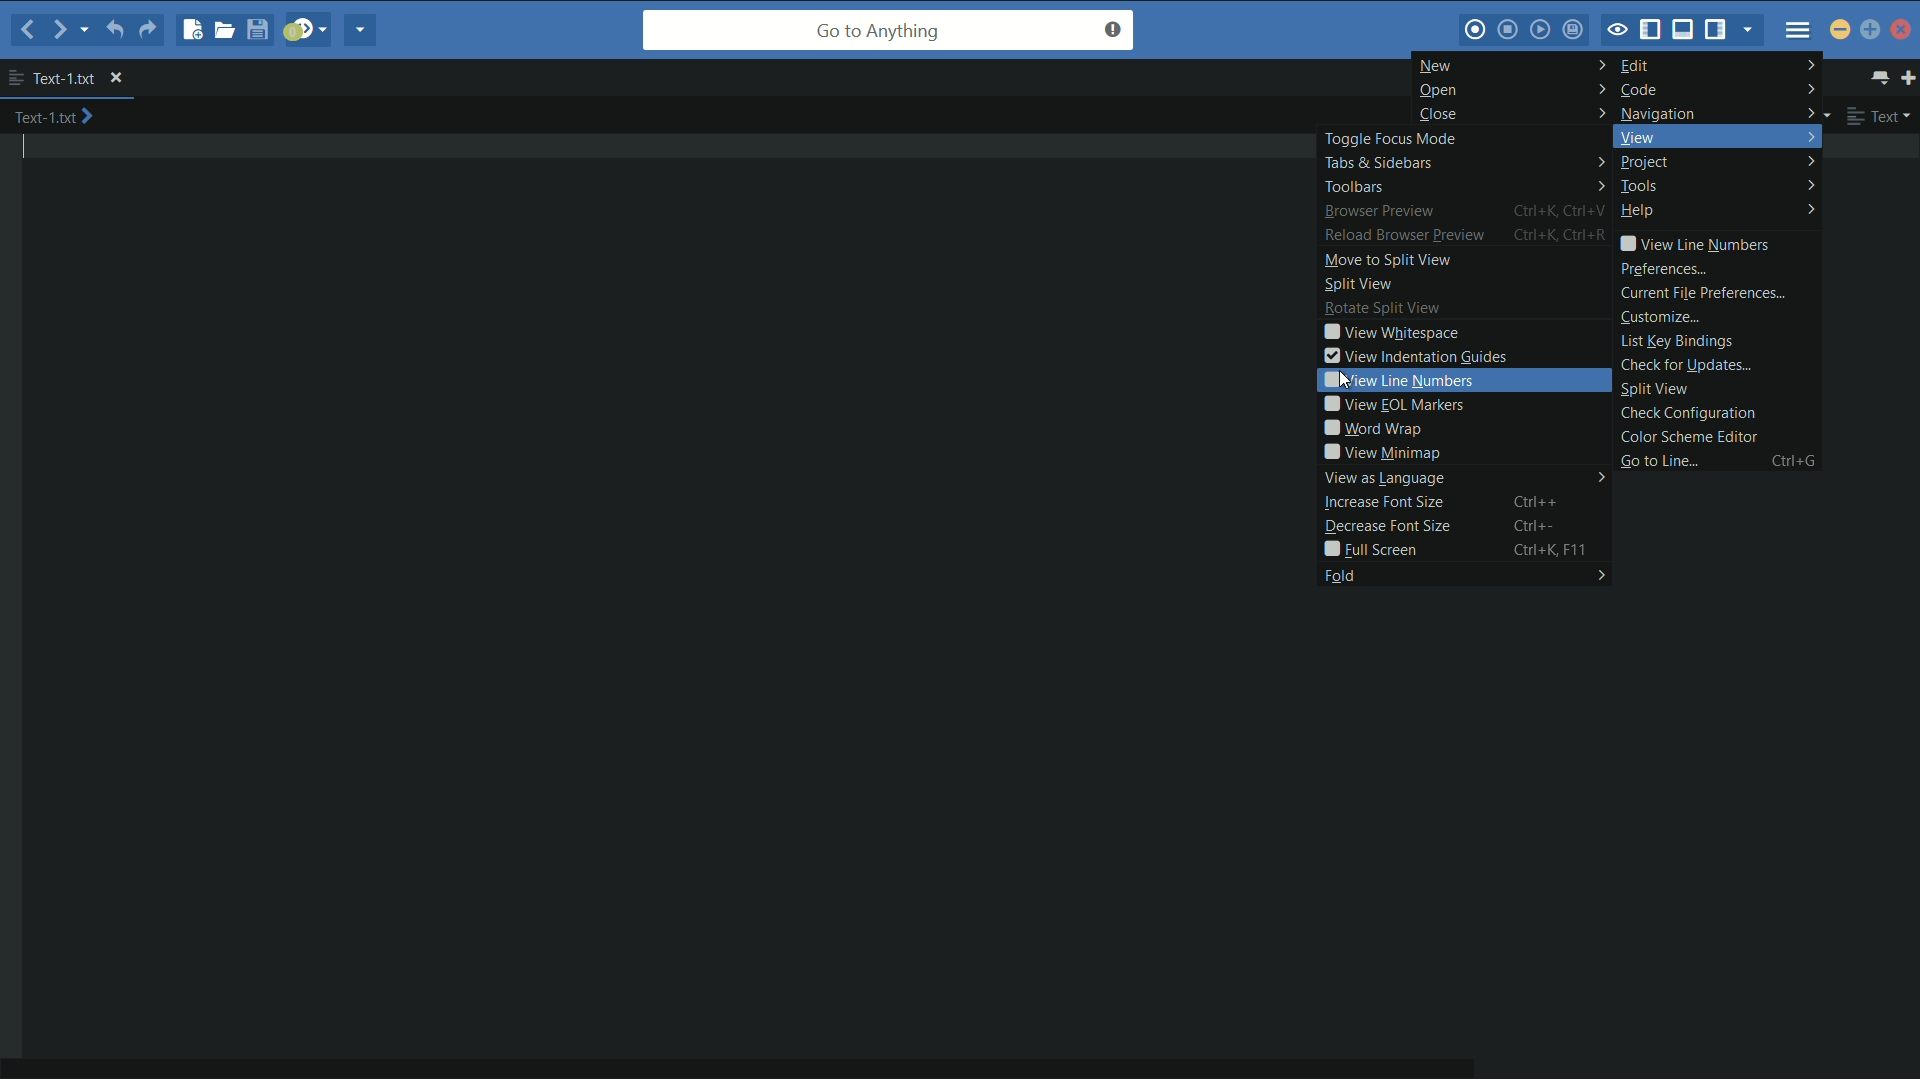 The image size is (1920, 1080). Describe the element at coordinates (1384, 261) in the screenshot. I see `move to split view` at that location.